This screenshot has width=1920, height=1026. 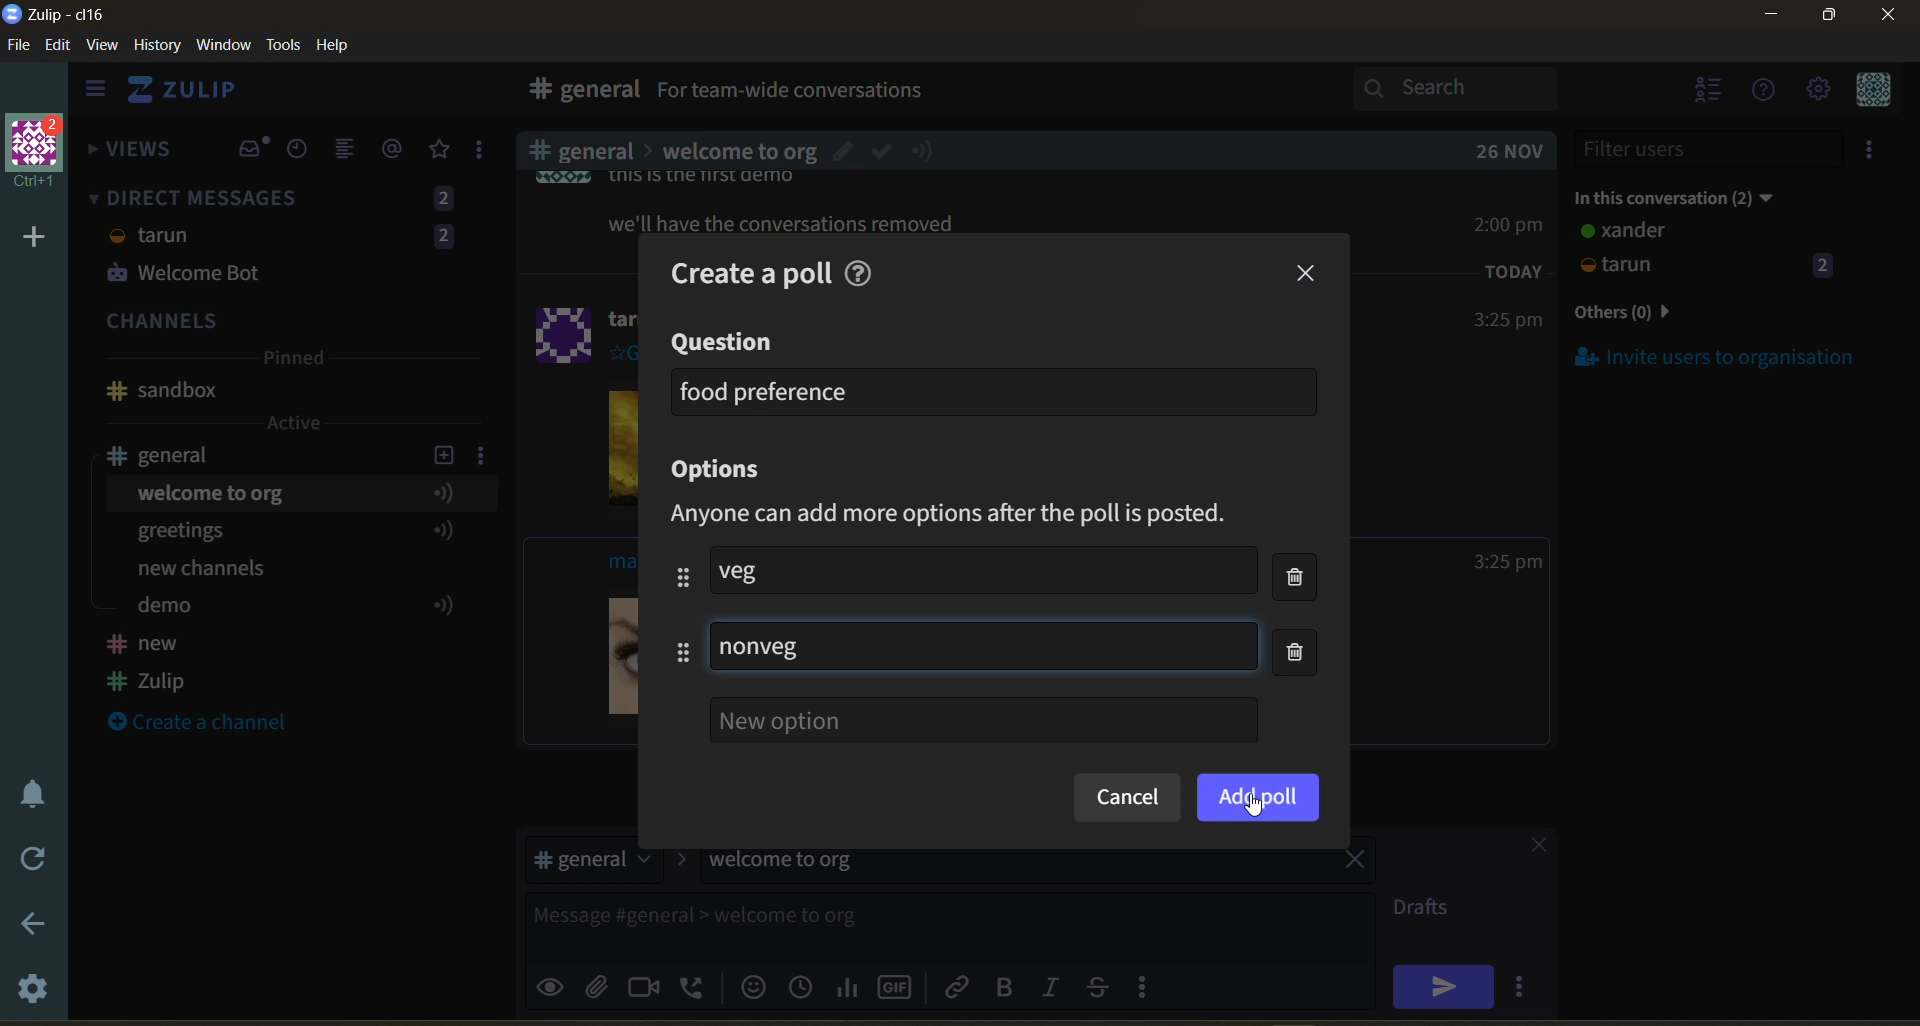 What do you see at coordinates (1003, 988) in the screenshot?
I see `bold` at bounding box center [1003, 988].